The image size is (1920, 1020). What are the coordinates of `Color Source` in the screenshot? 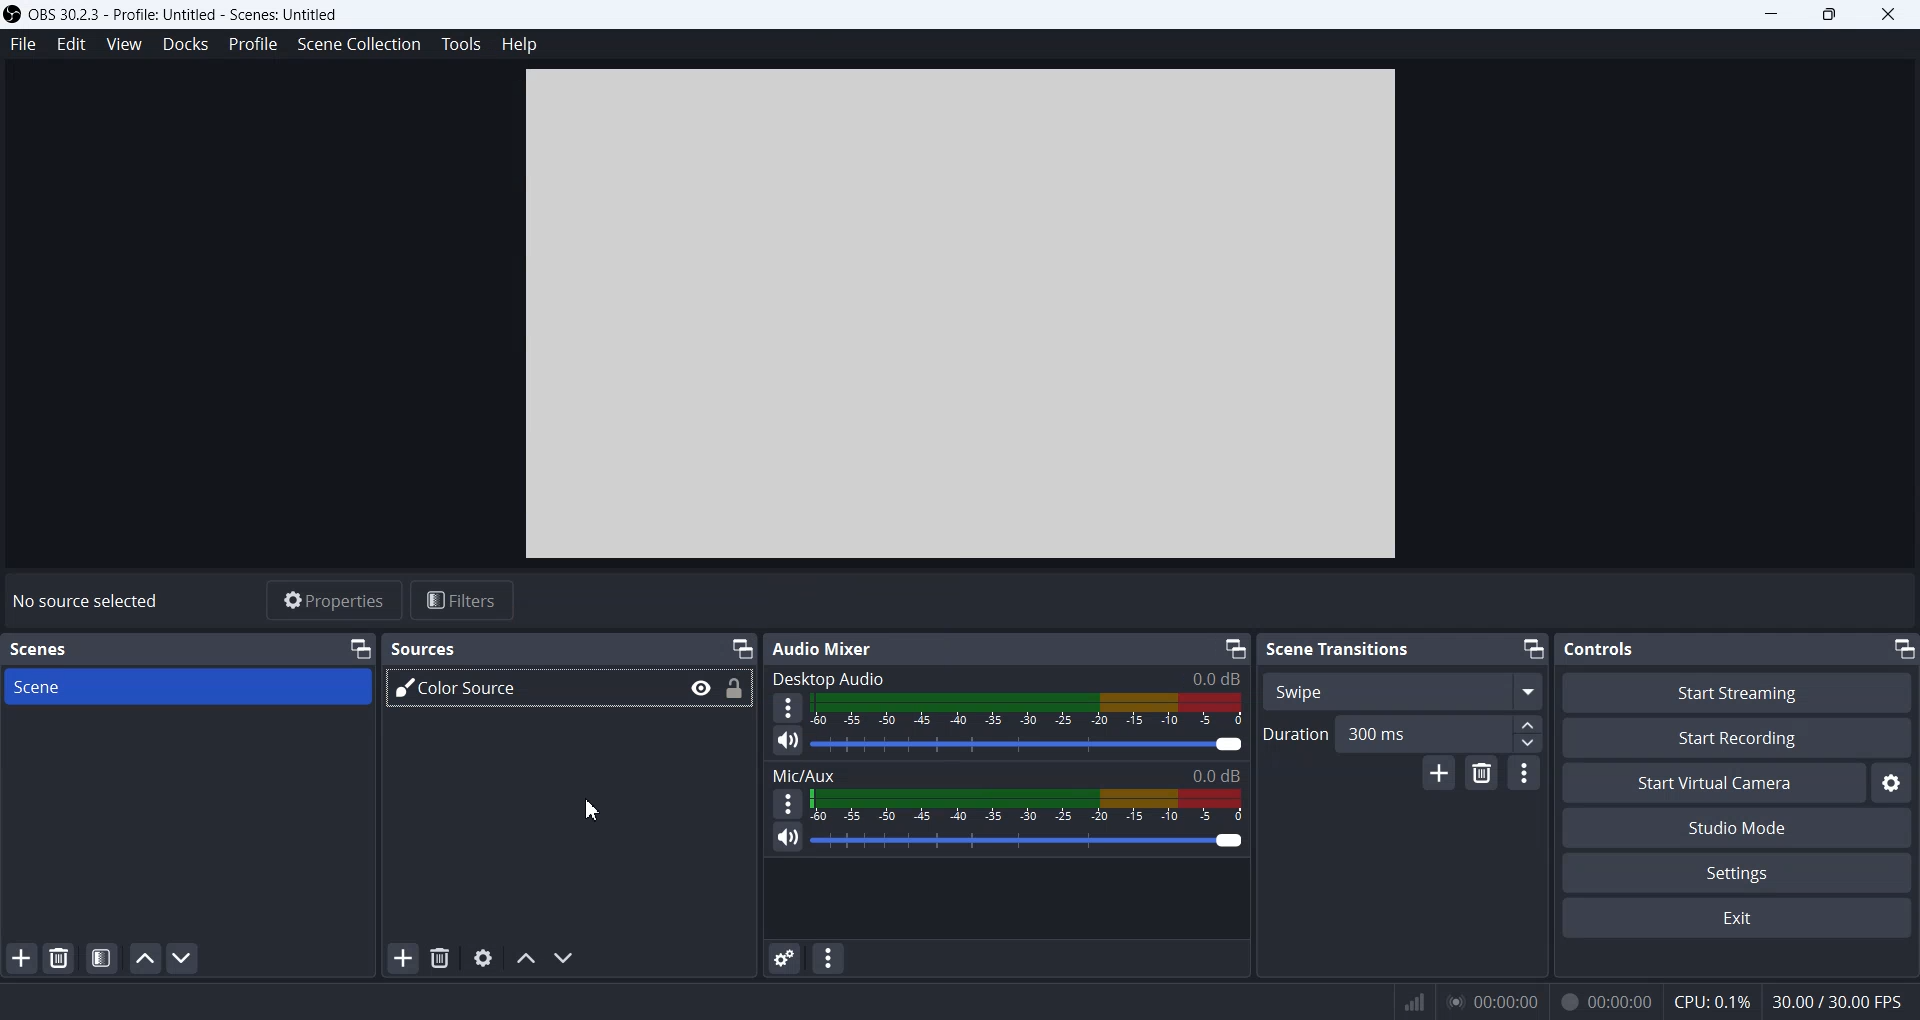 It's located at (527, 689).